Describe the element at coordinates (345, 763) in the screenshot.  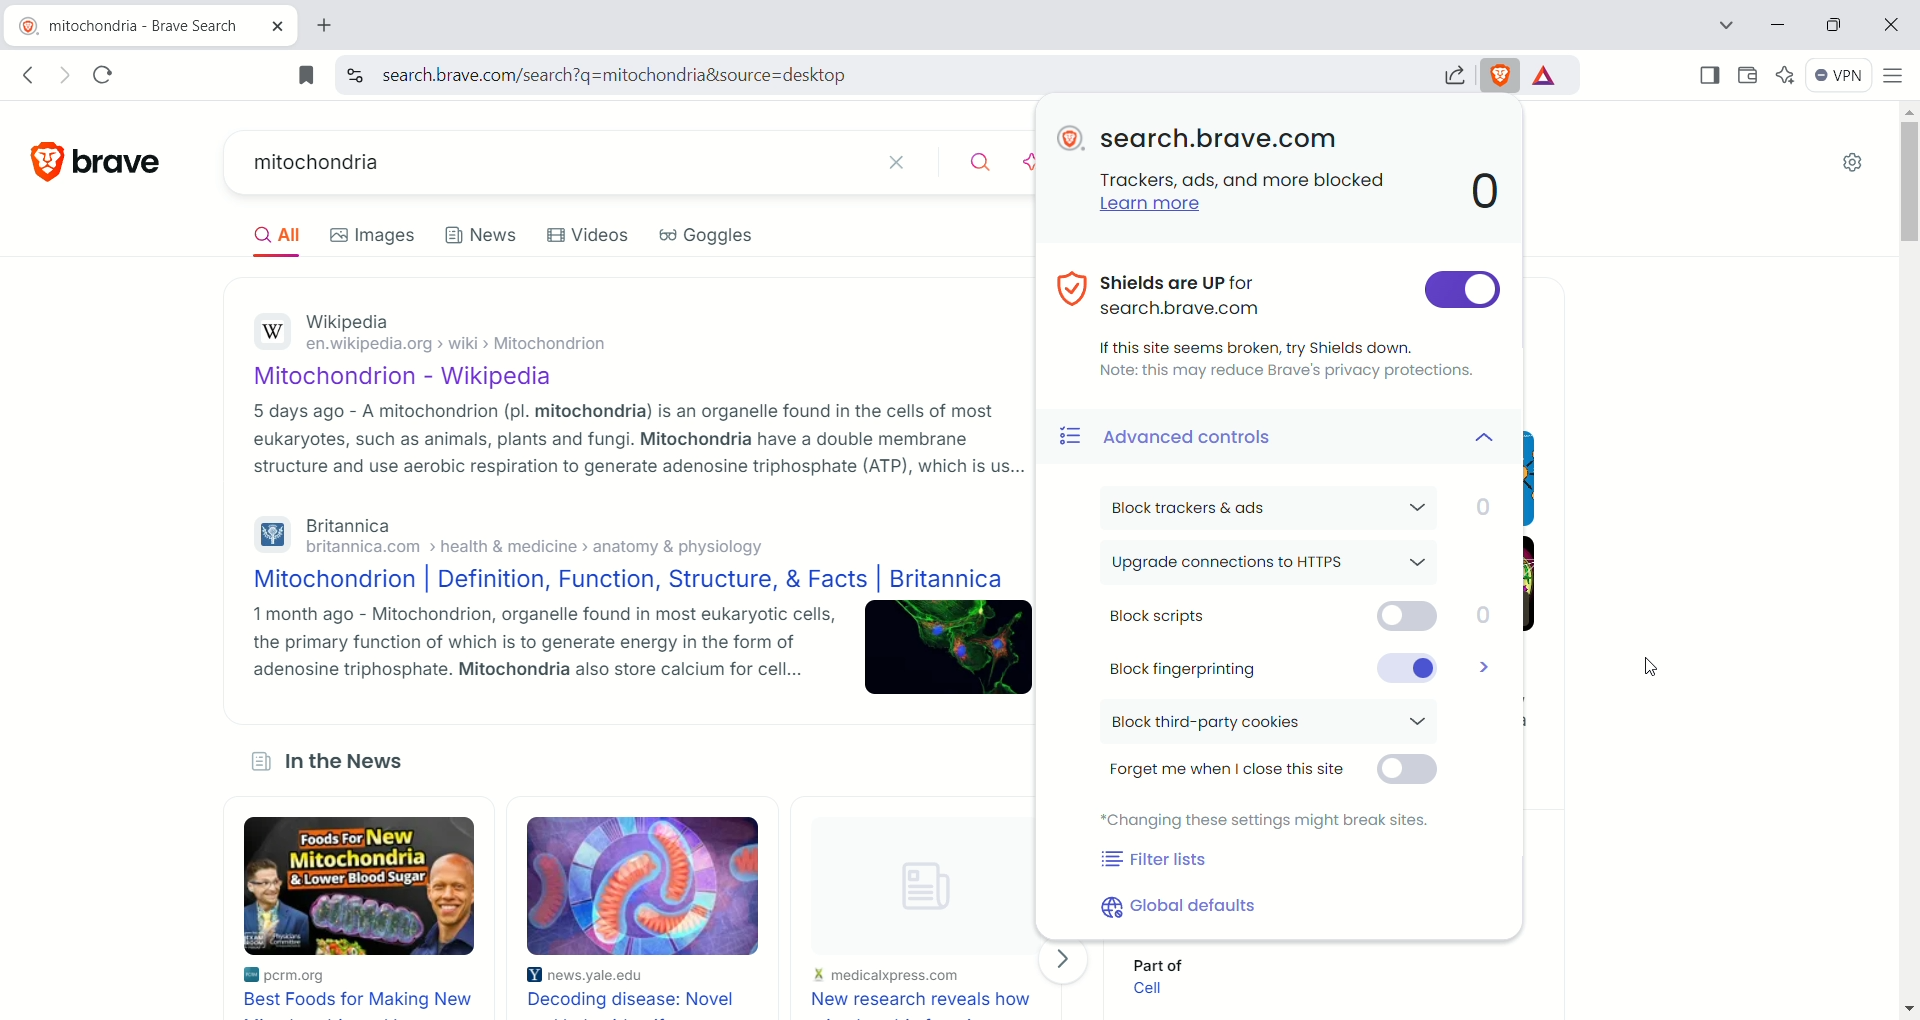
I see `In the News` at that location.